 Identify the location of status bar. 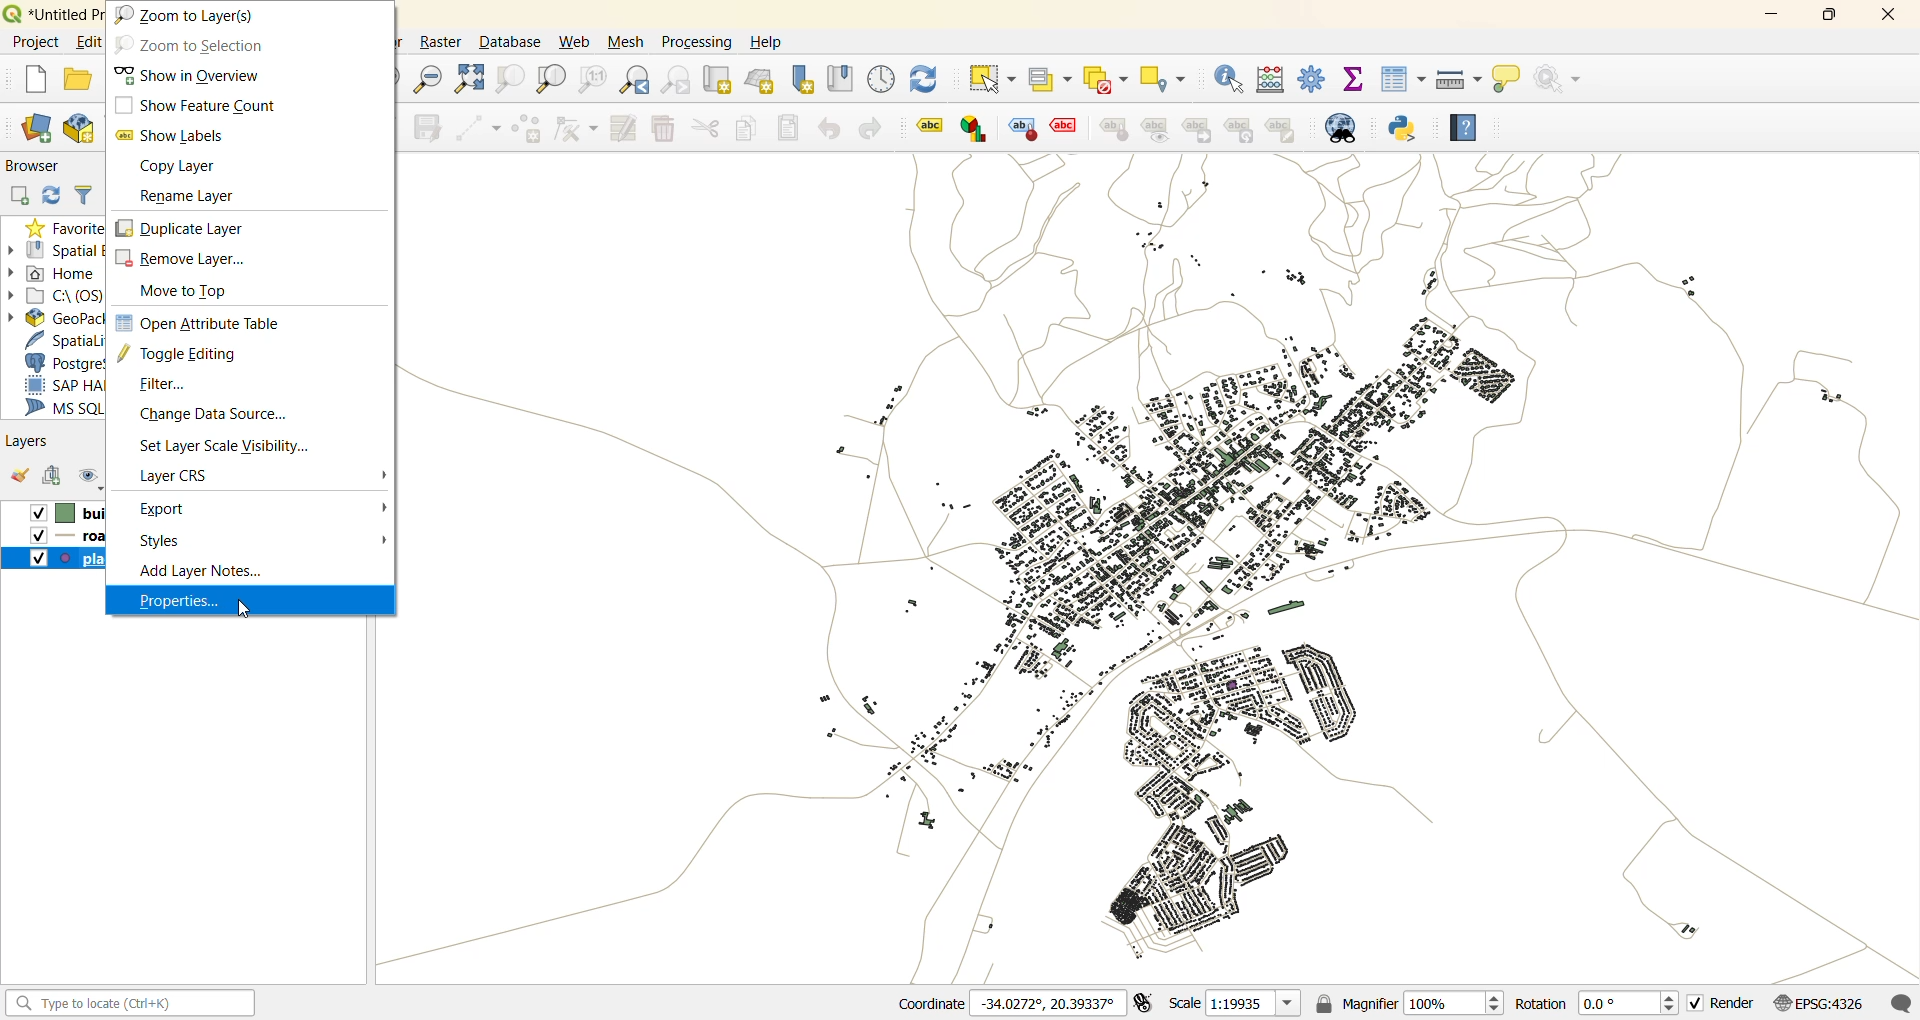
(127, 1002).